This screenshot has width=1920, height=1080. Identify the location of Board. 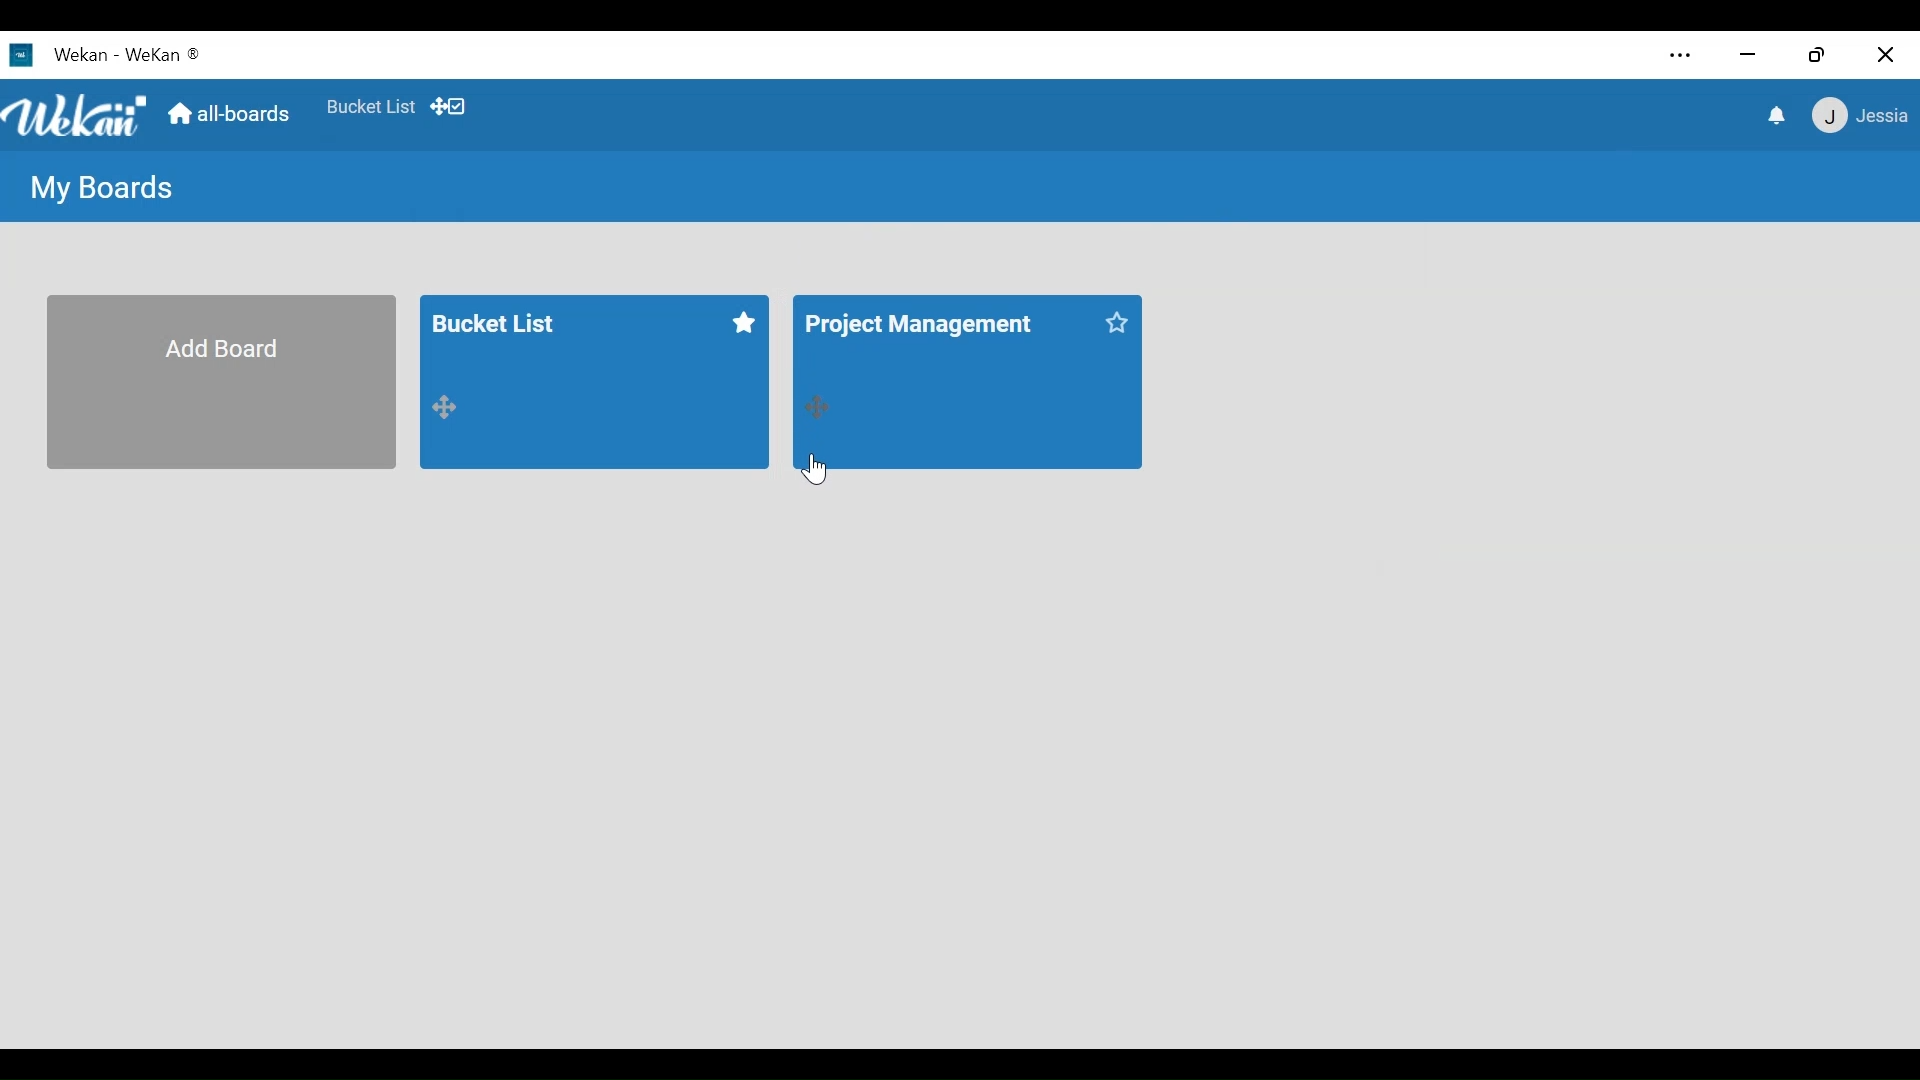
(591, 383).